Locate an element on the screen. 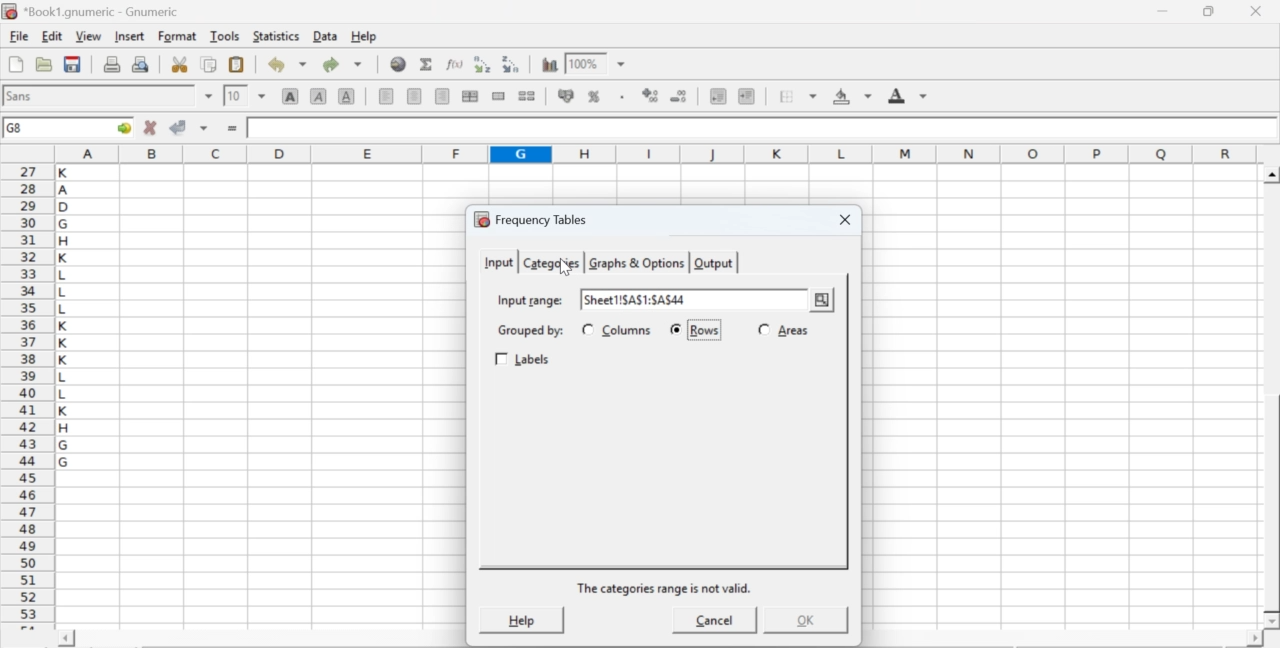  accept changes across selection is located at coordinates (203, 127).